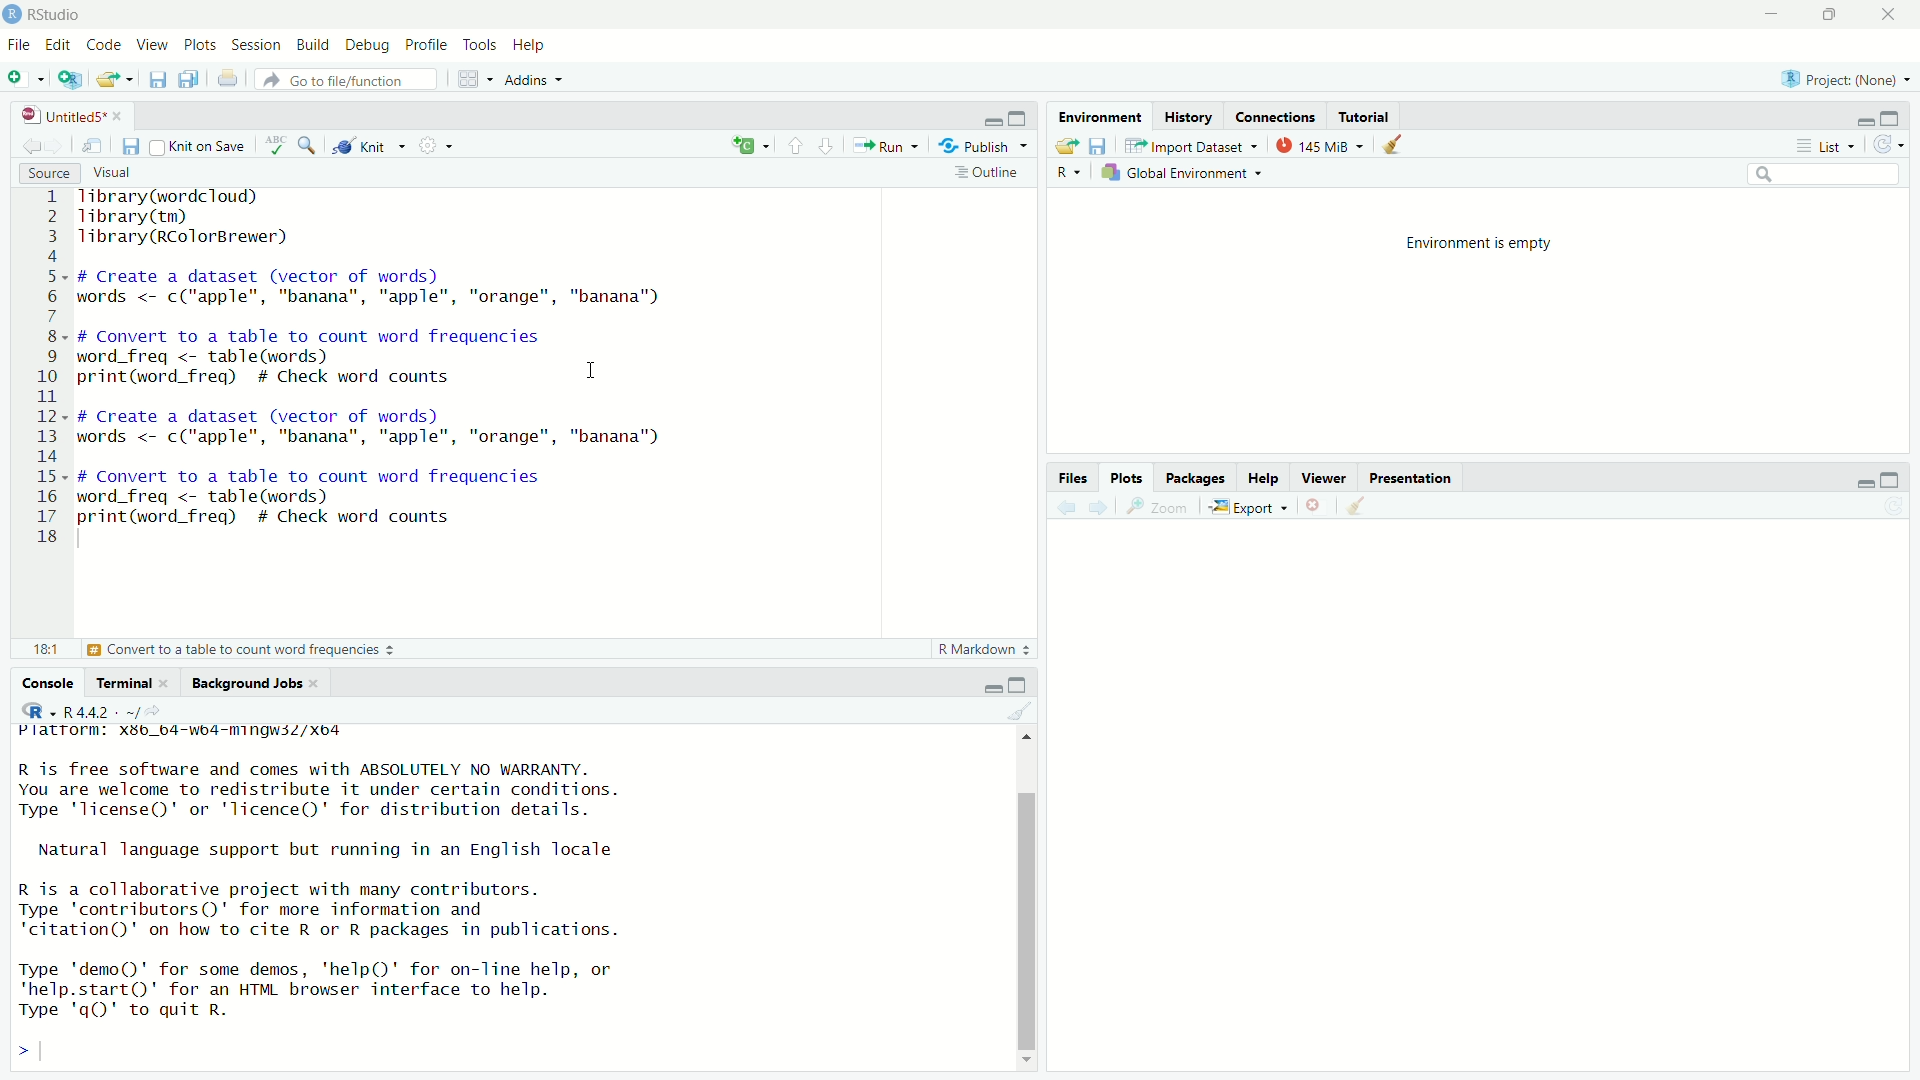  What do you see at coordinates (1180, 176) in the screenshot?
I see `Global Environment` at bounding box center [1180, 176].